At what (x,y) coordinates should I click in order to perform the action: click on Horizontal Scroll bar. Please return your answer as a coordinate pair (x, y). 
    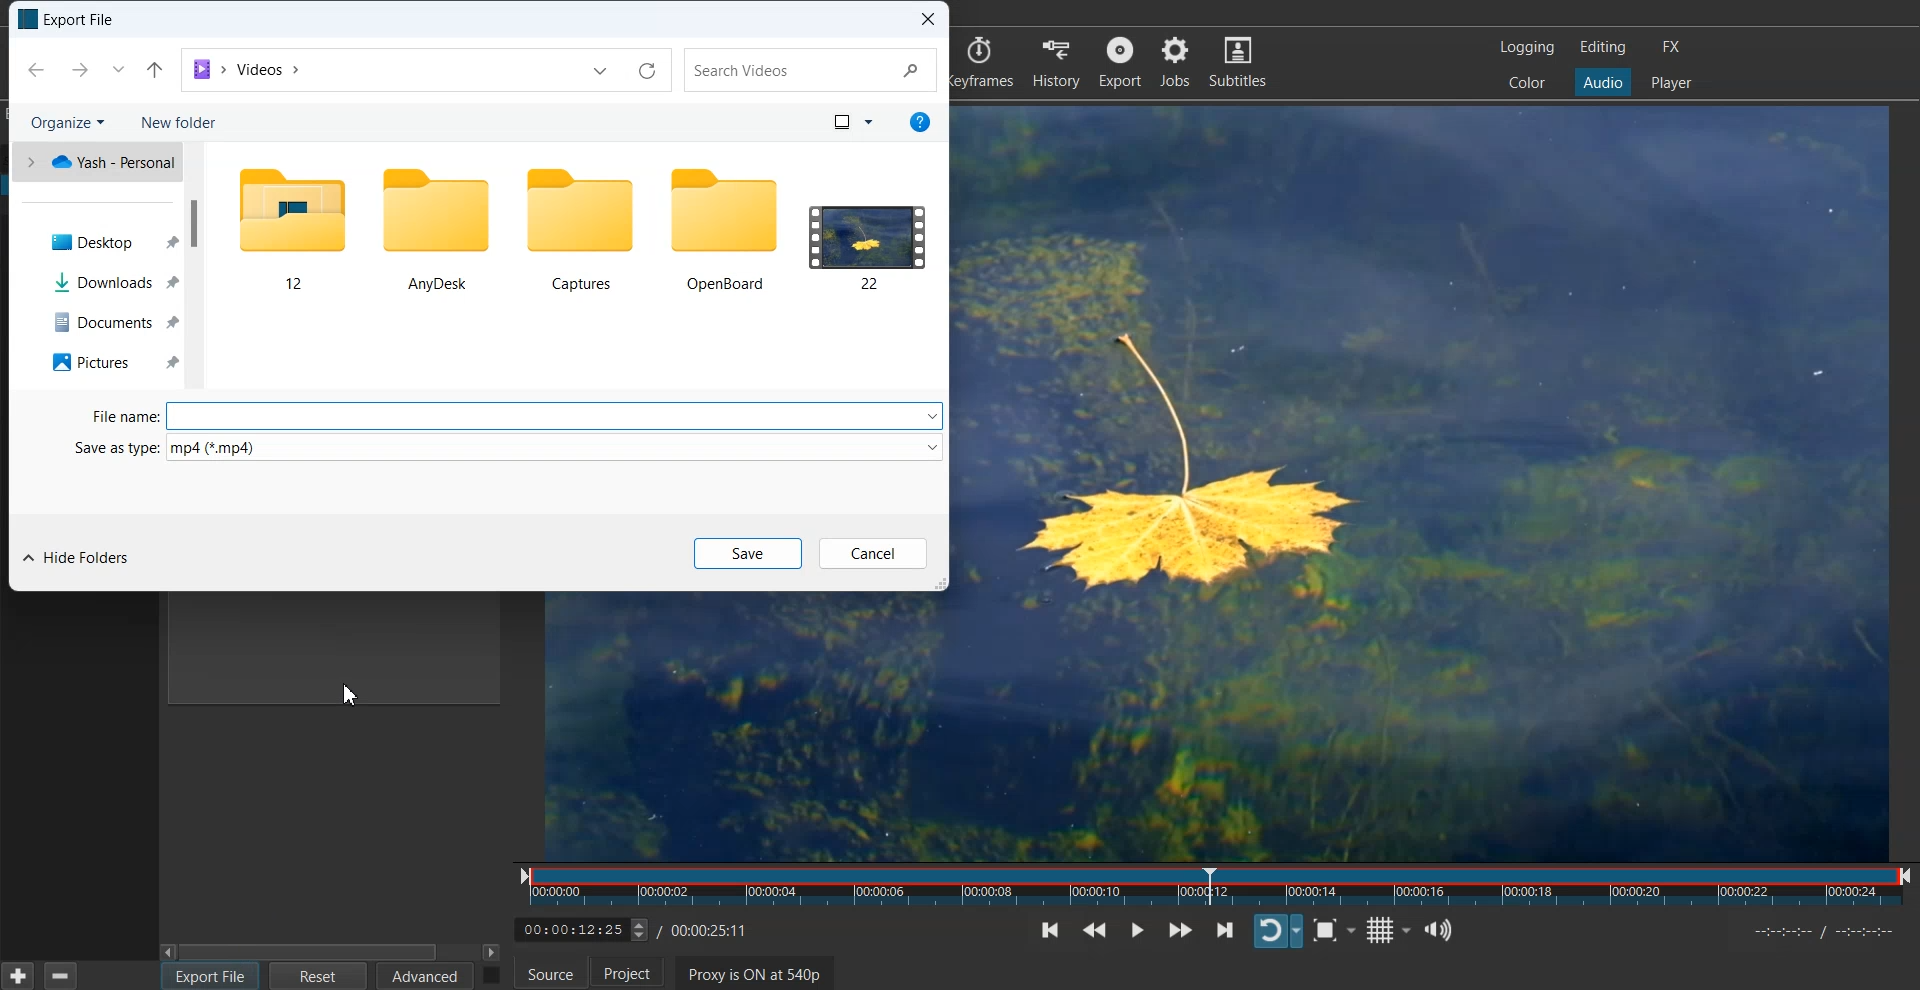
    Looking at the image, I should click on (331, 948).